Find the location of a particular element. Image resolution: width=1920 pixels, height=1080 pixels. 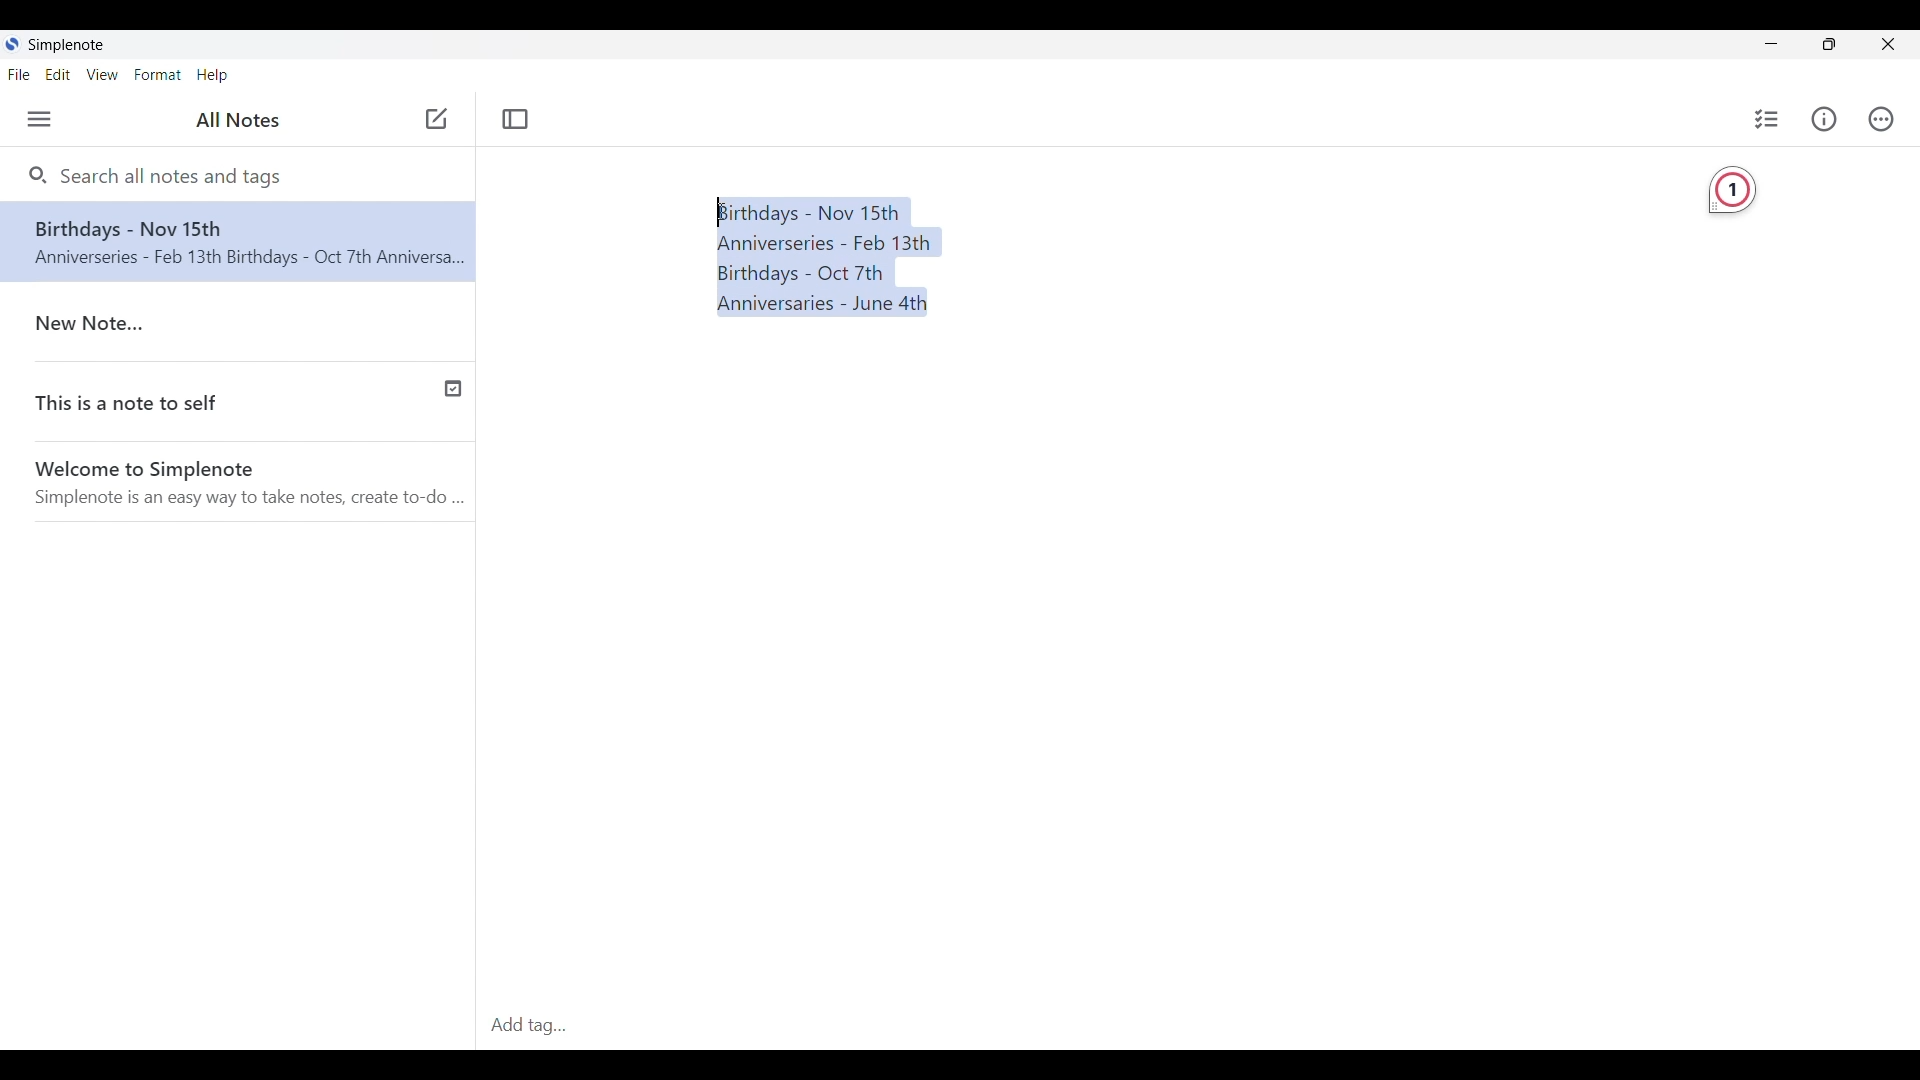

Birthdays and Anniversaries dates(Text selected) is located at coordinates (832, 254).